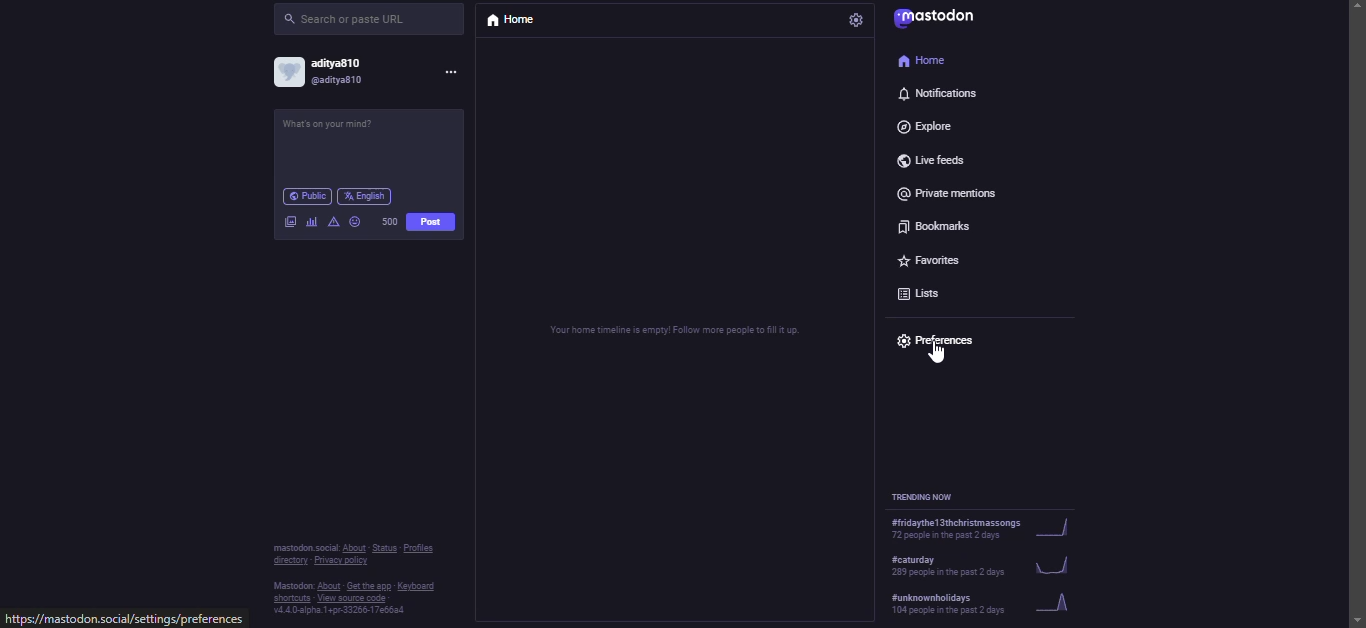 The image size is (1366, 628). What do you see at coordinates (927, 125) in the screenshot?
I see `explore` at bounding box center [927, 125].